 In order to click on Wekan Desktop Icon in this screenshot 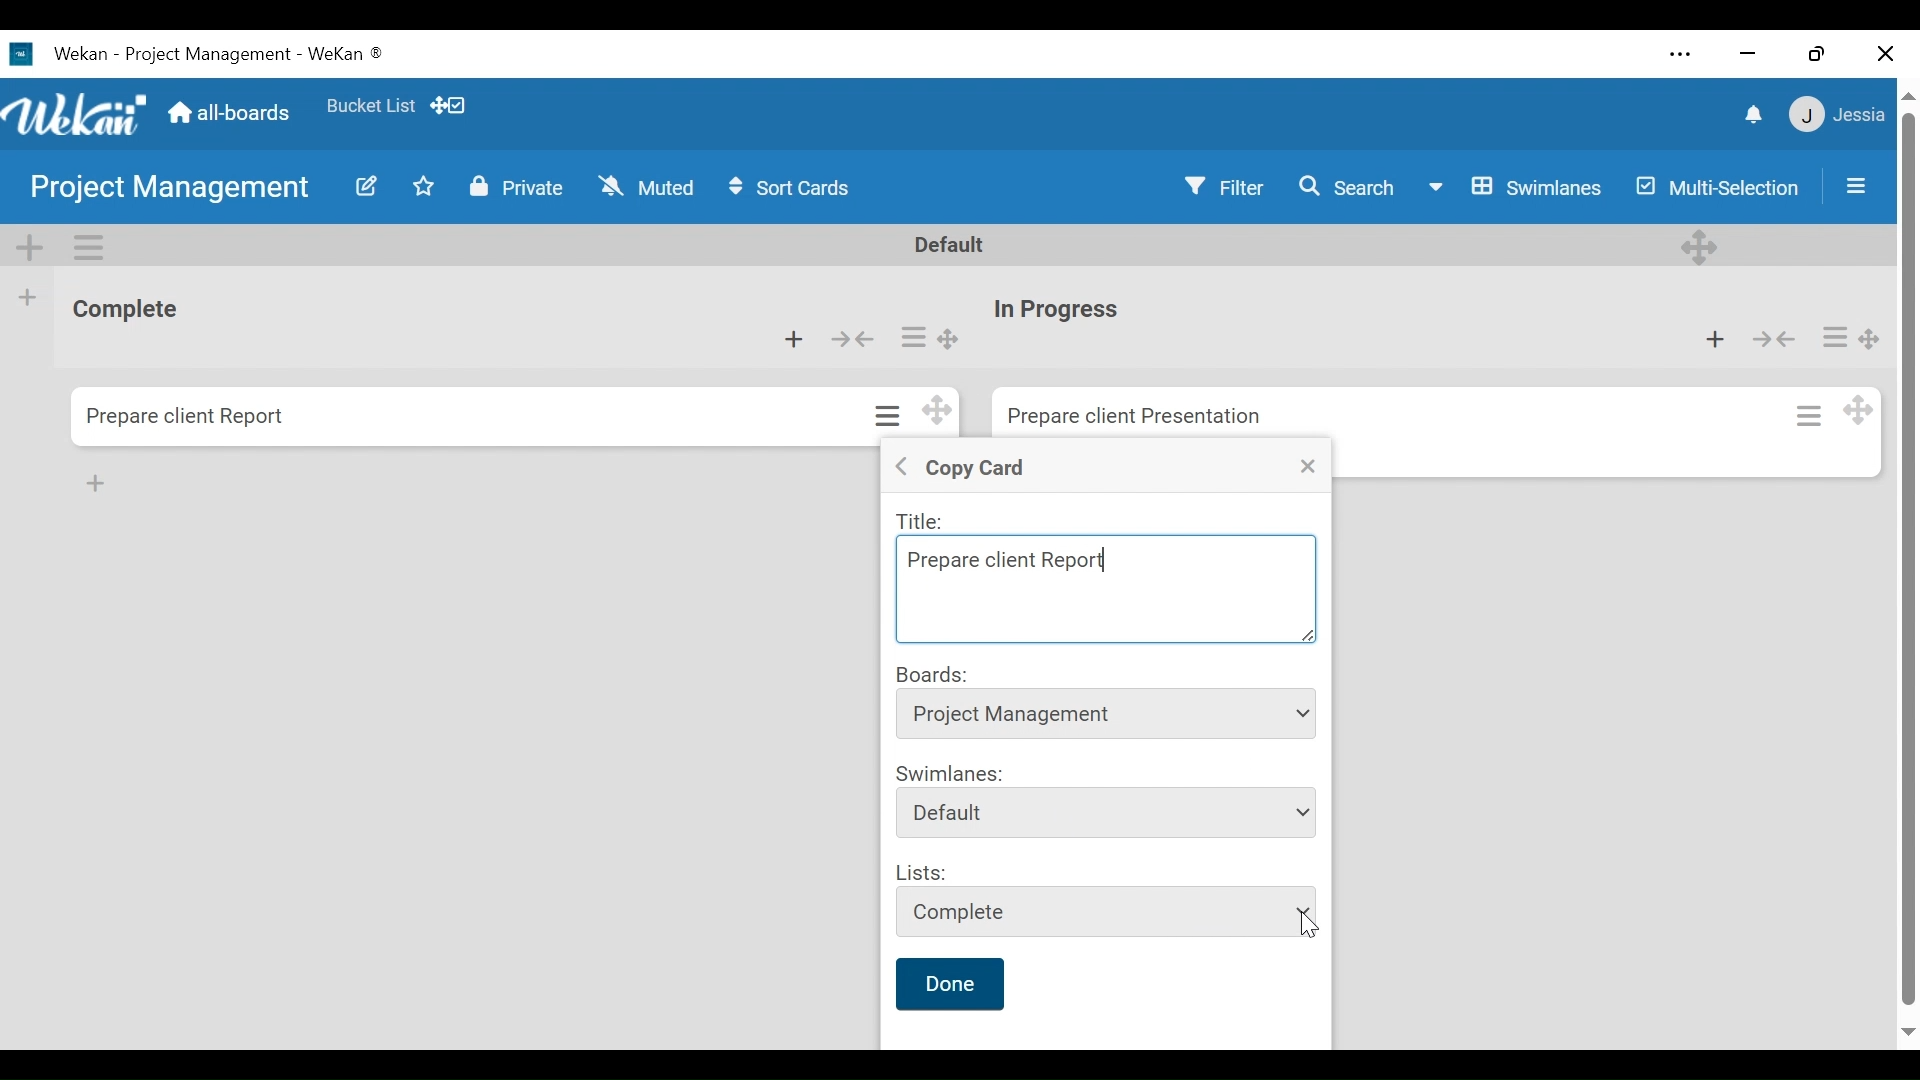, I will do `click(214, 52)`.